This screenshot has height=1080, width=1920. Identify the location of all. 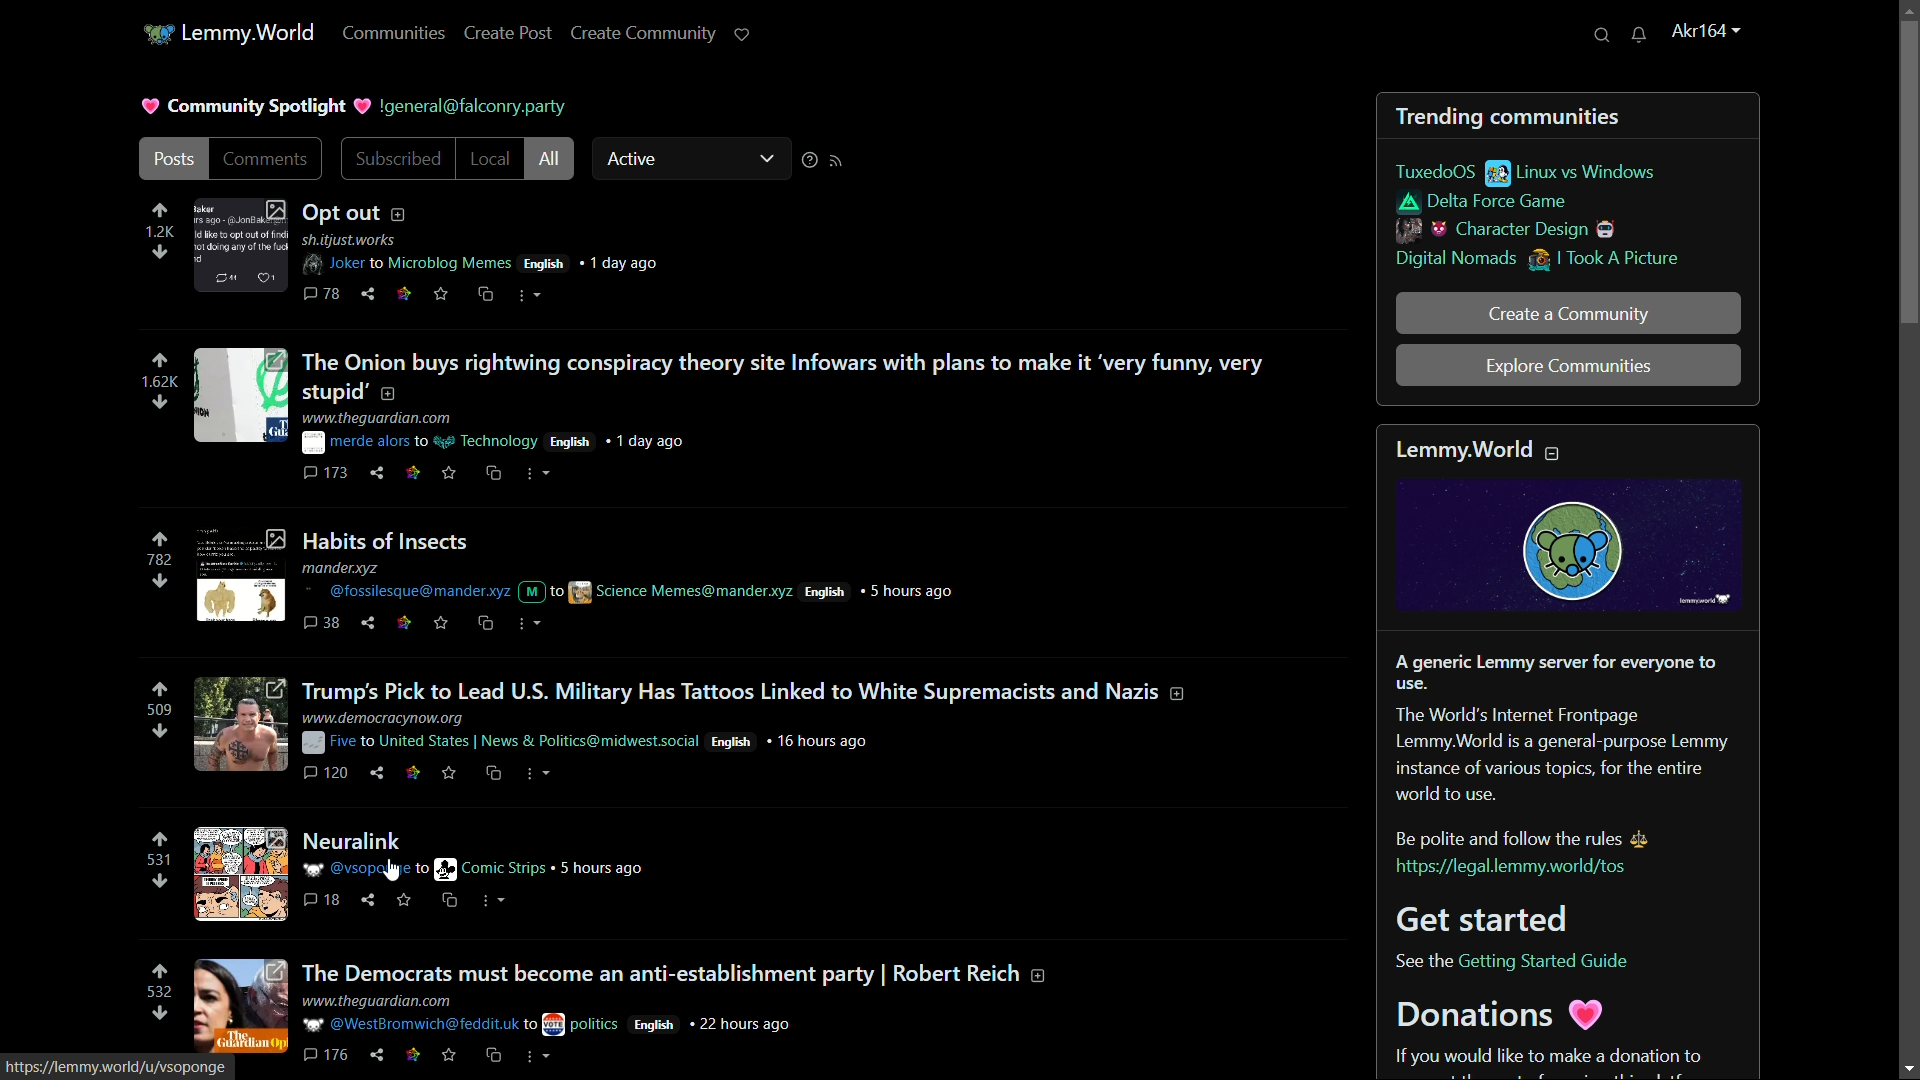
(553, 160).